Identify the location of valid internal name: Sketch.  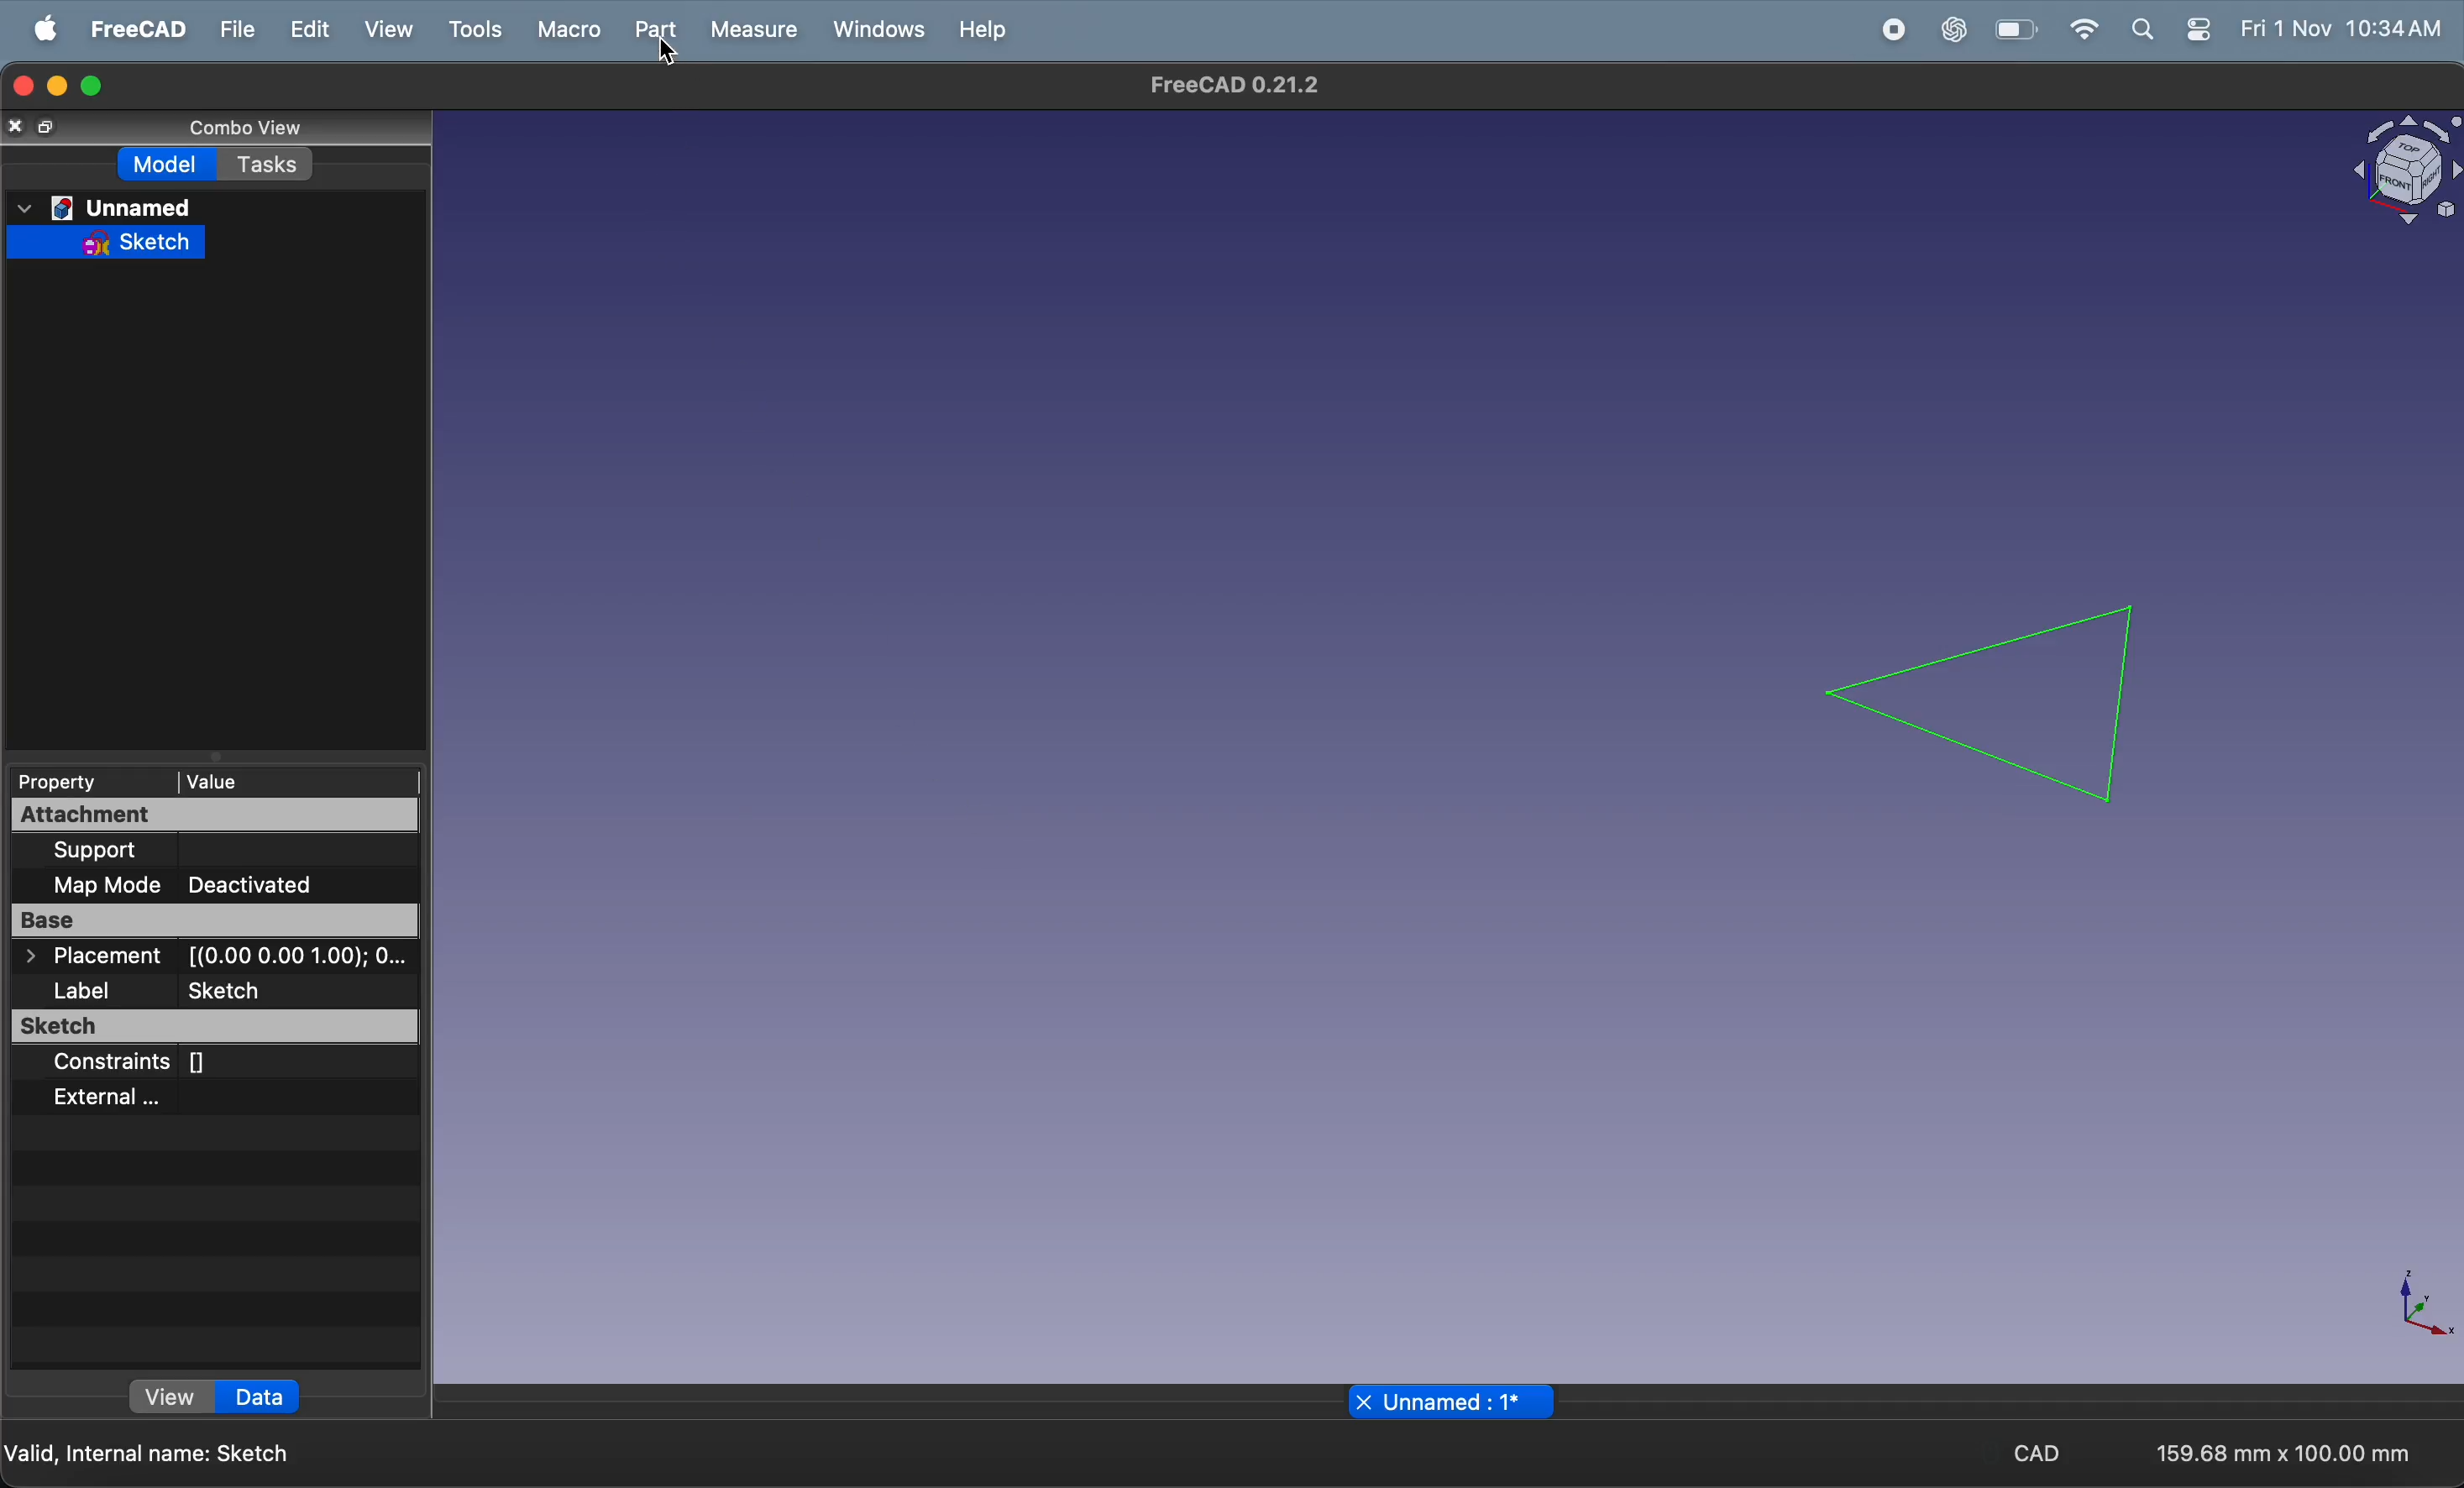
(151, 1453).